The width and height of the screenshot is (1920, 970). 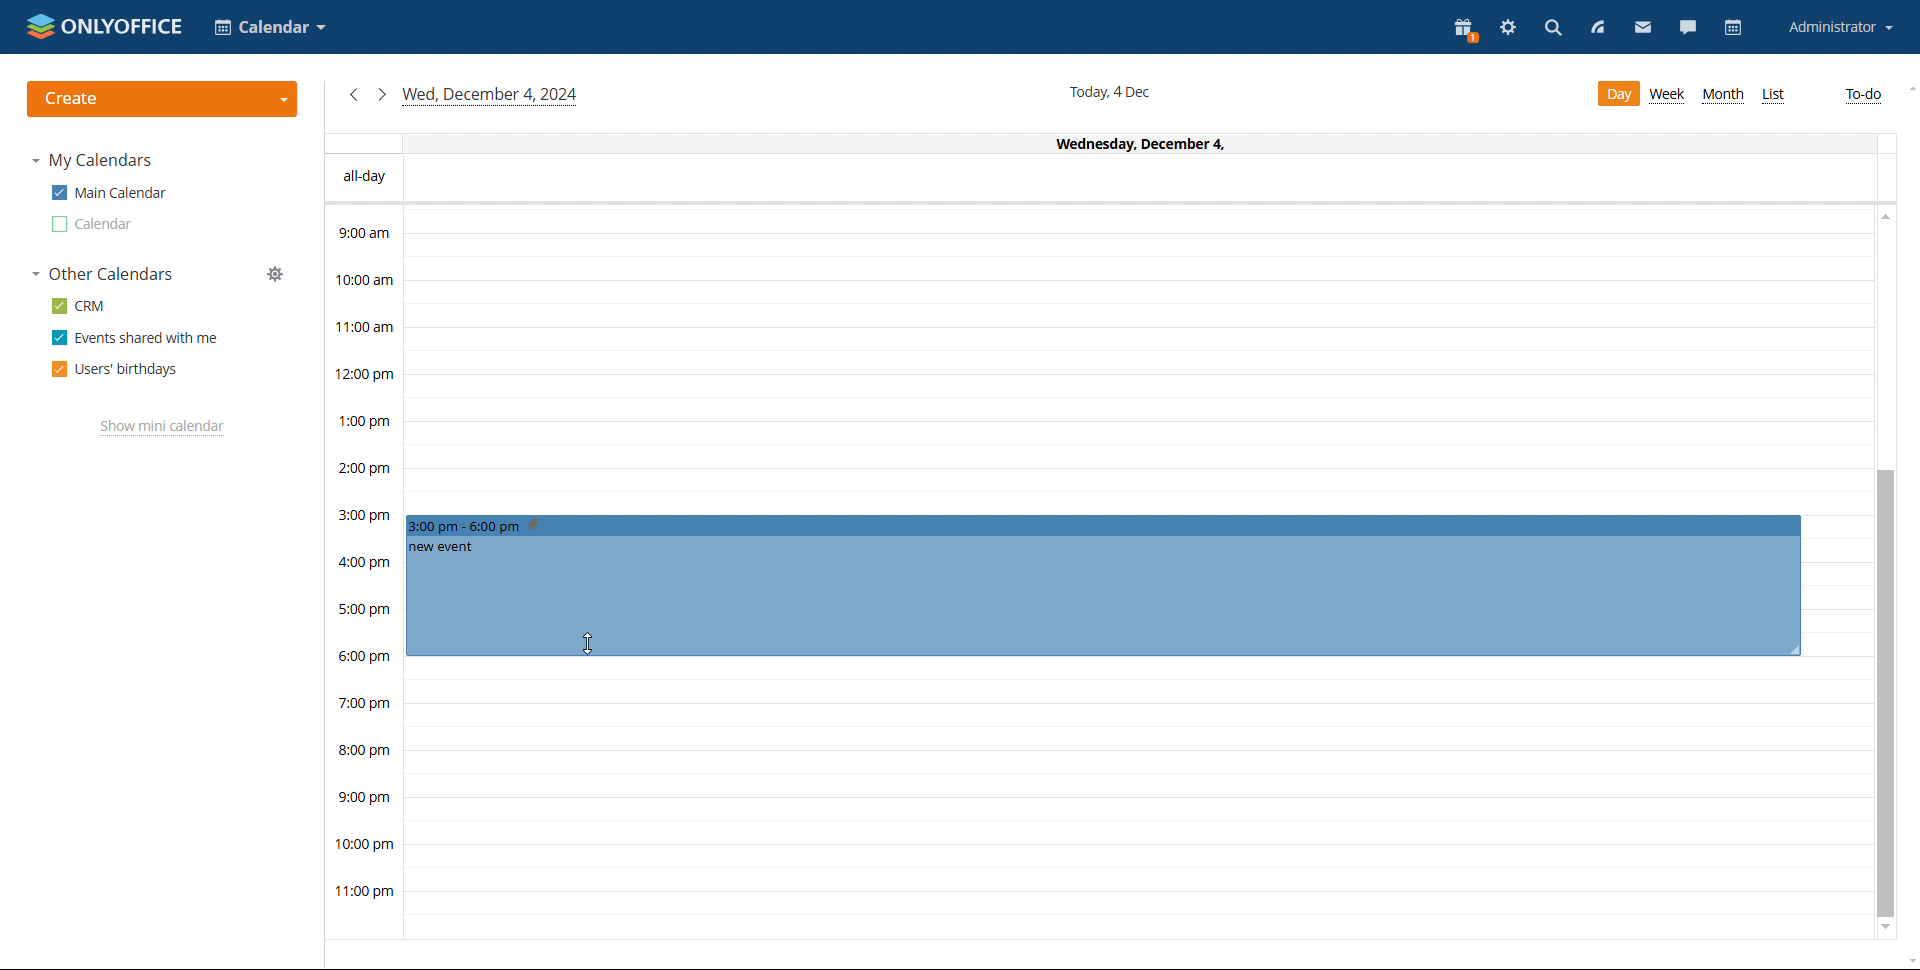 I want to click on users' birthdays, so click(x=115, y=369).